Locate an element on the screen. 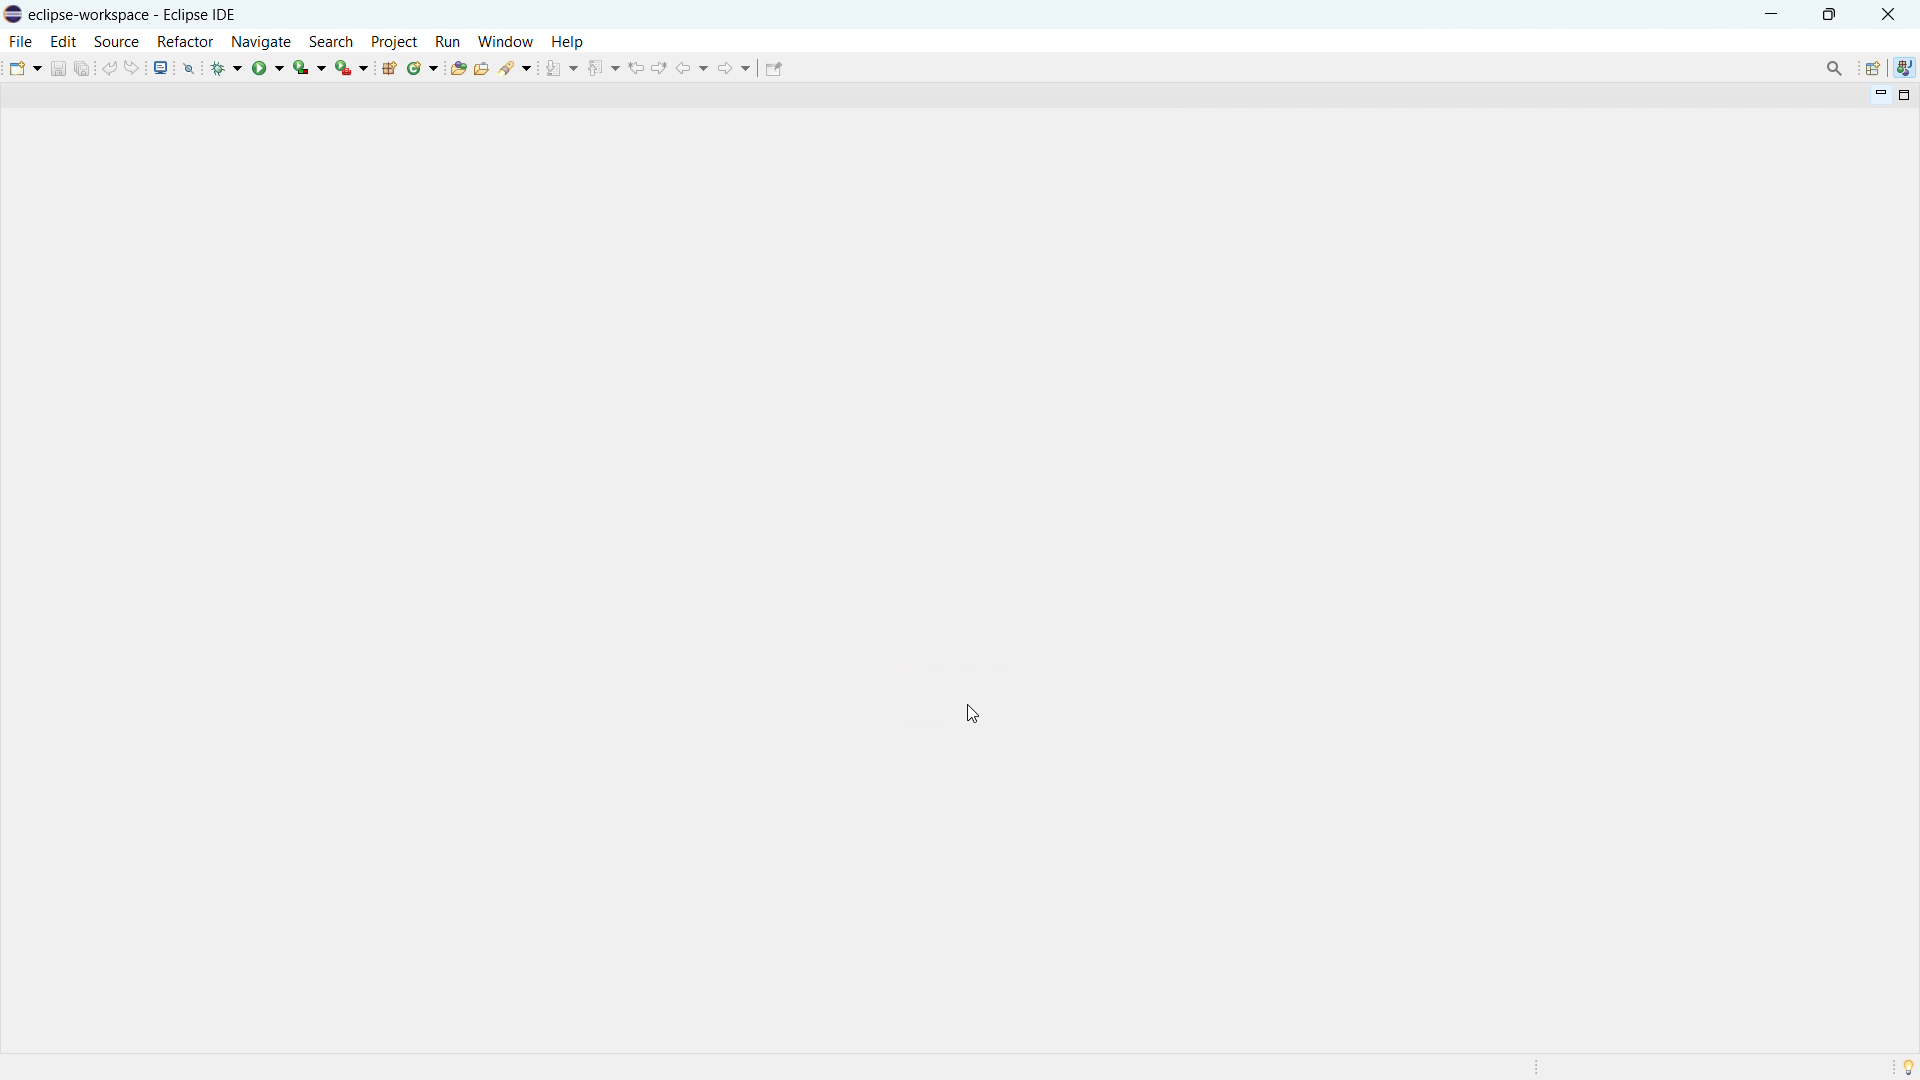 The height and width of the screenshot is (1080, 1920). project is located at coordinates (395, 41).